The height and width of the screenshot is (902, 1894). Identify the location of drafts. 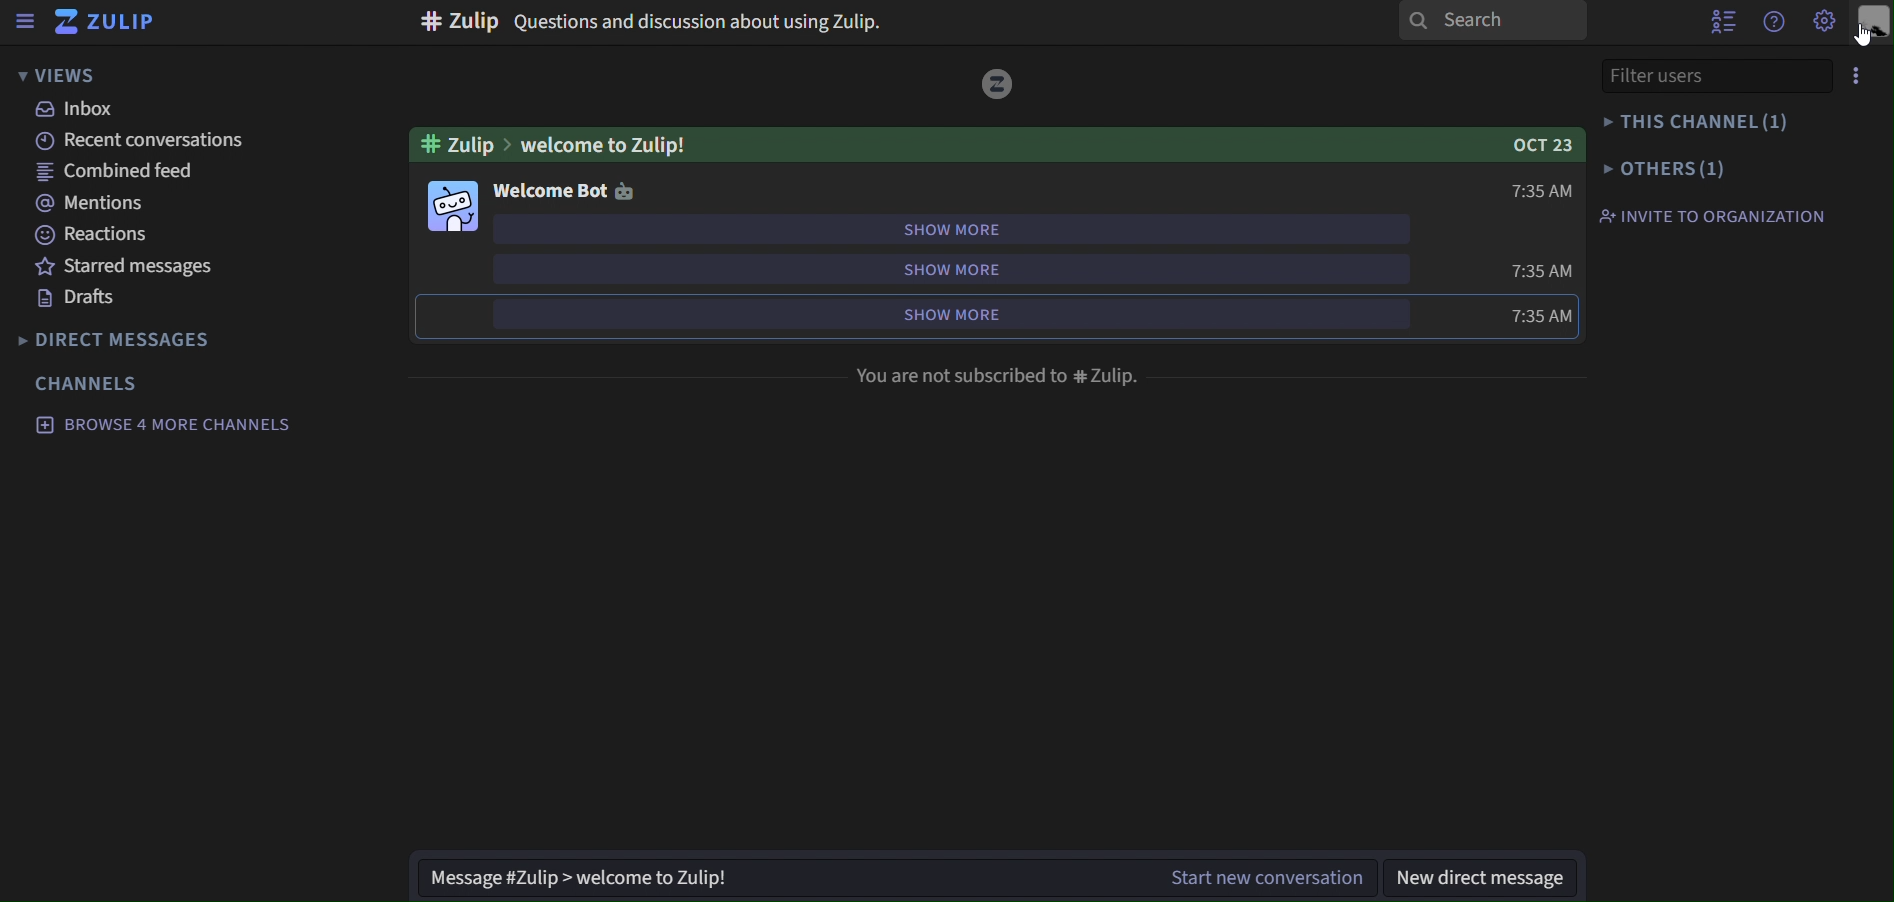
(77, 298).